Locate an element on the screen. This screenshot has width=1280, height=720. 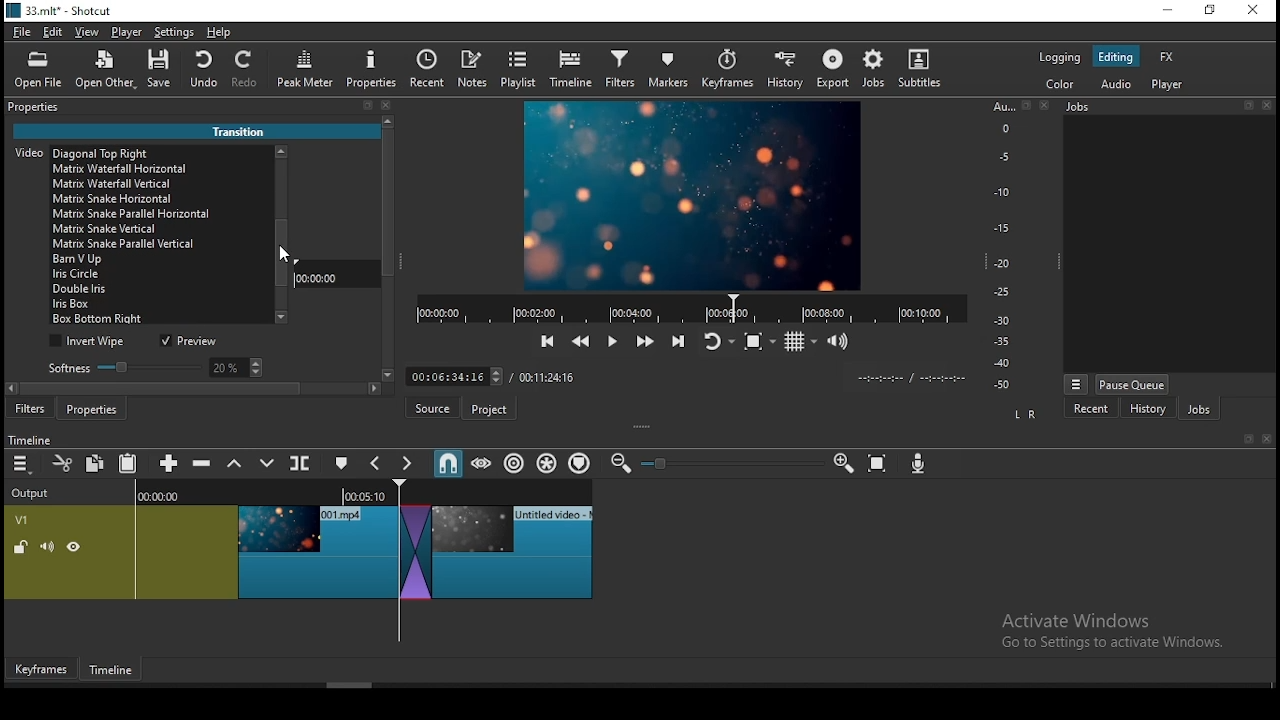
minimize is located at coordinates (1171, 11).